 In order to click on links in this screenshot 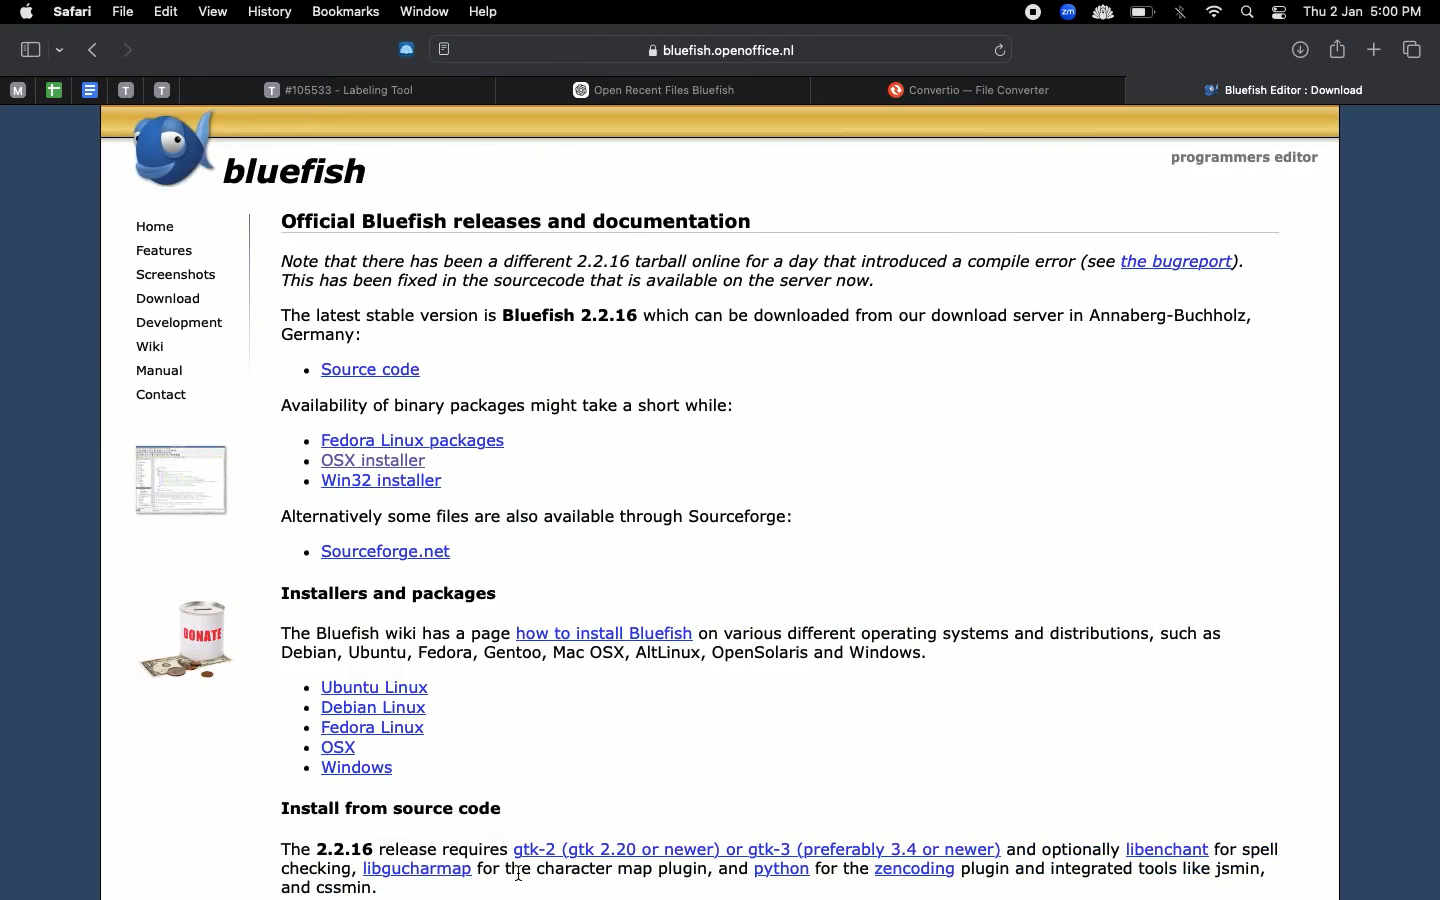, I will do `click(371, 729)`.